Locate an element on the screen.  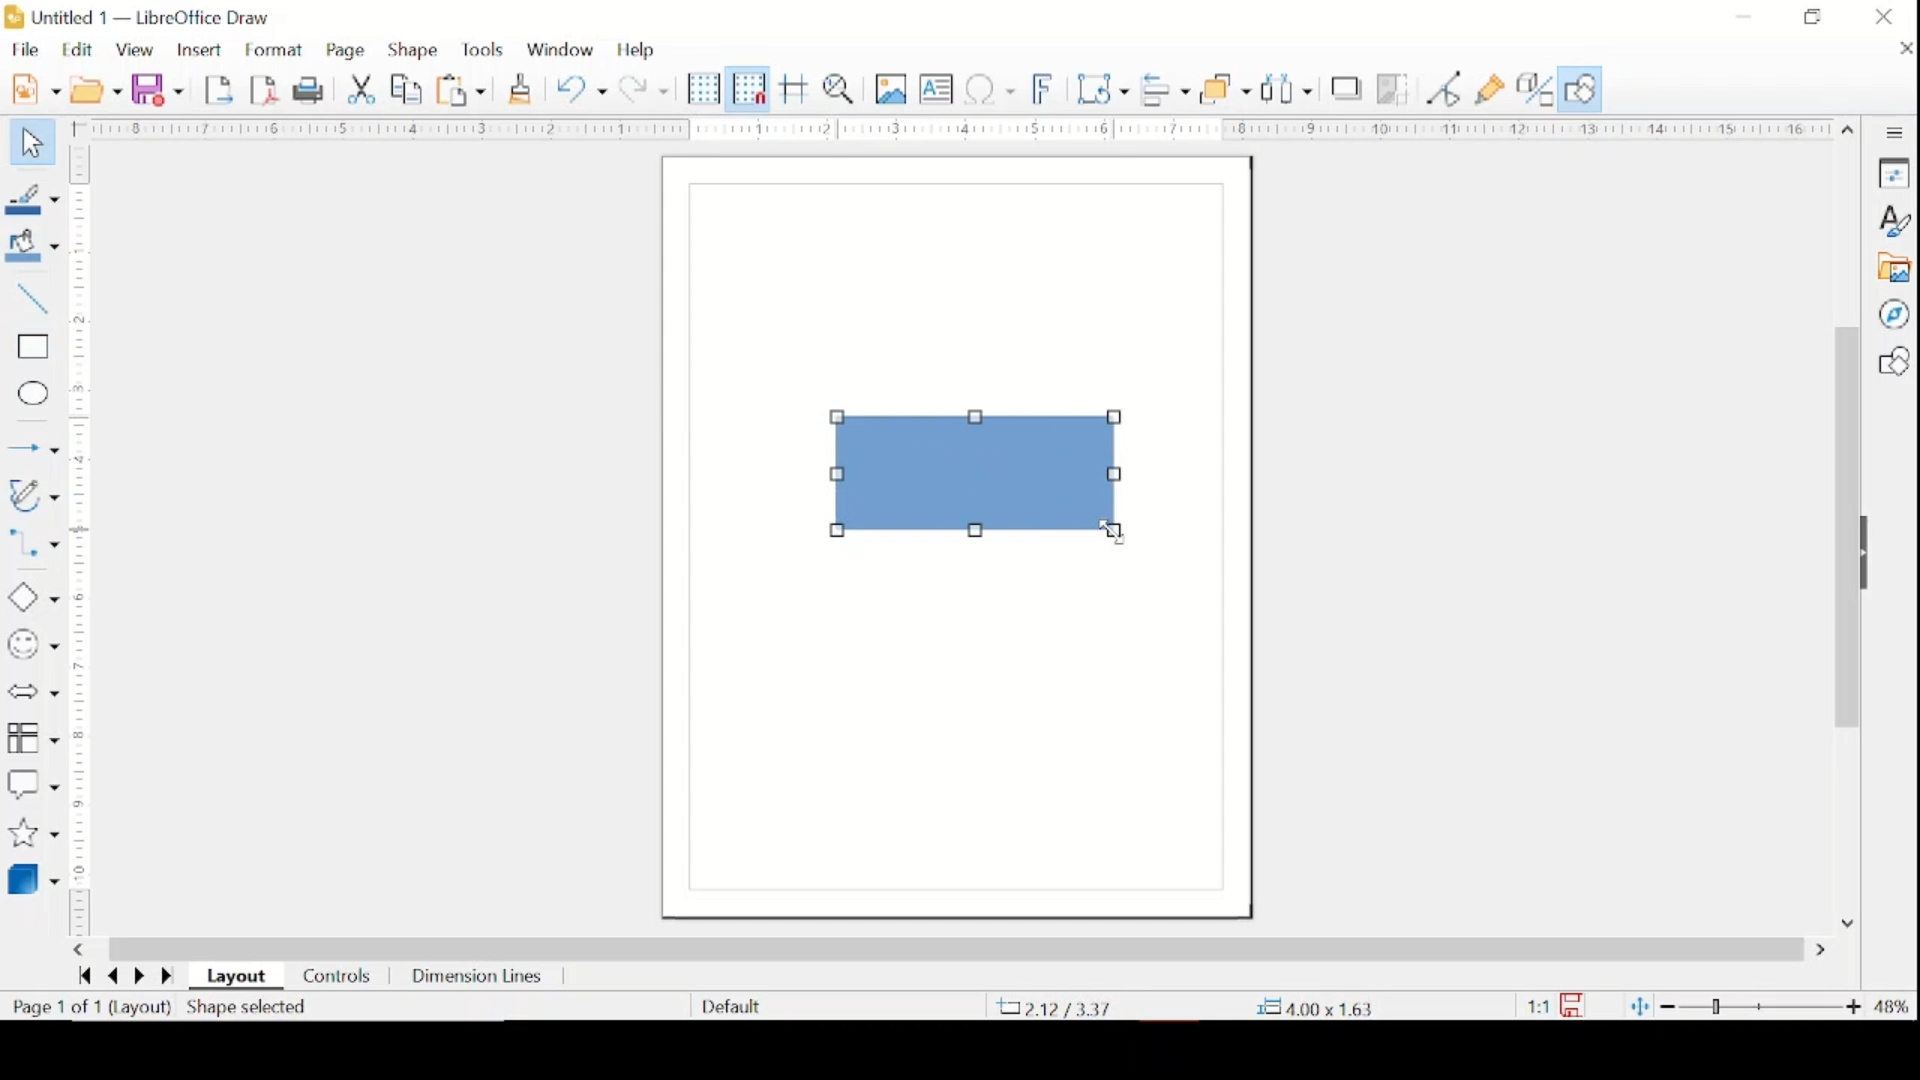
previous is located at coordinates (110, 977).